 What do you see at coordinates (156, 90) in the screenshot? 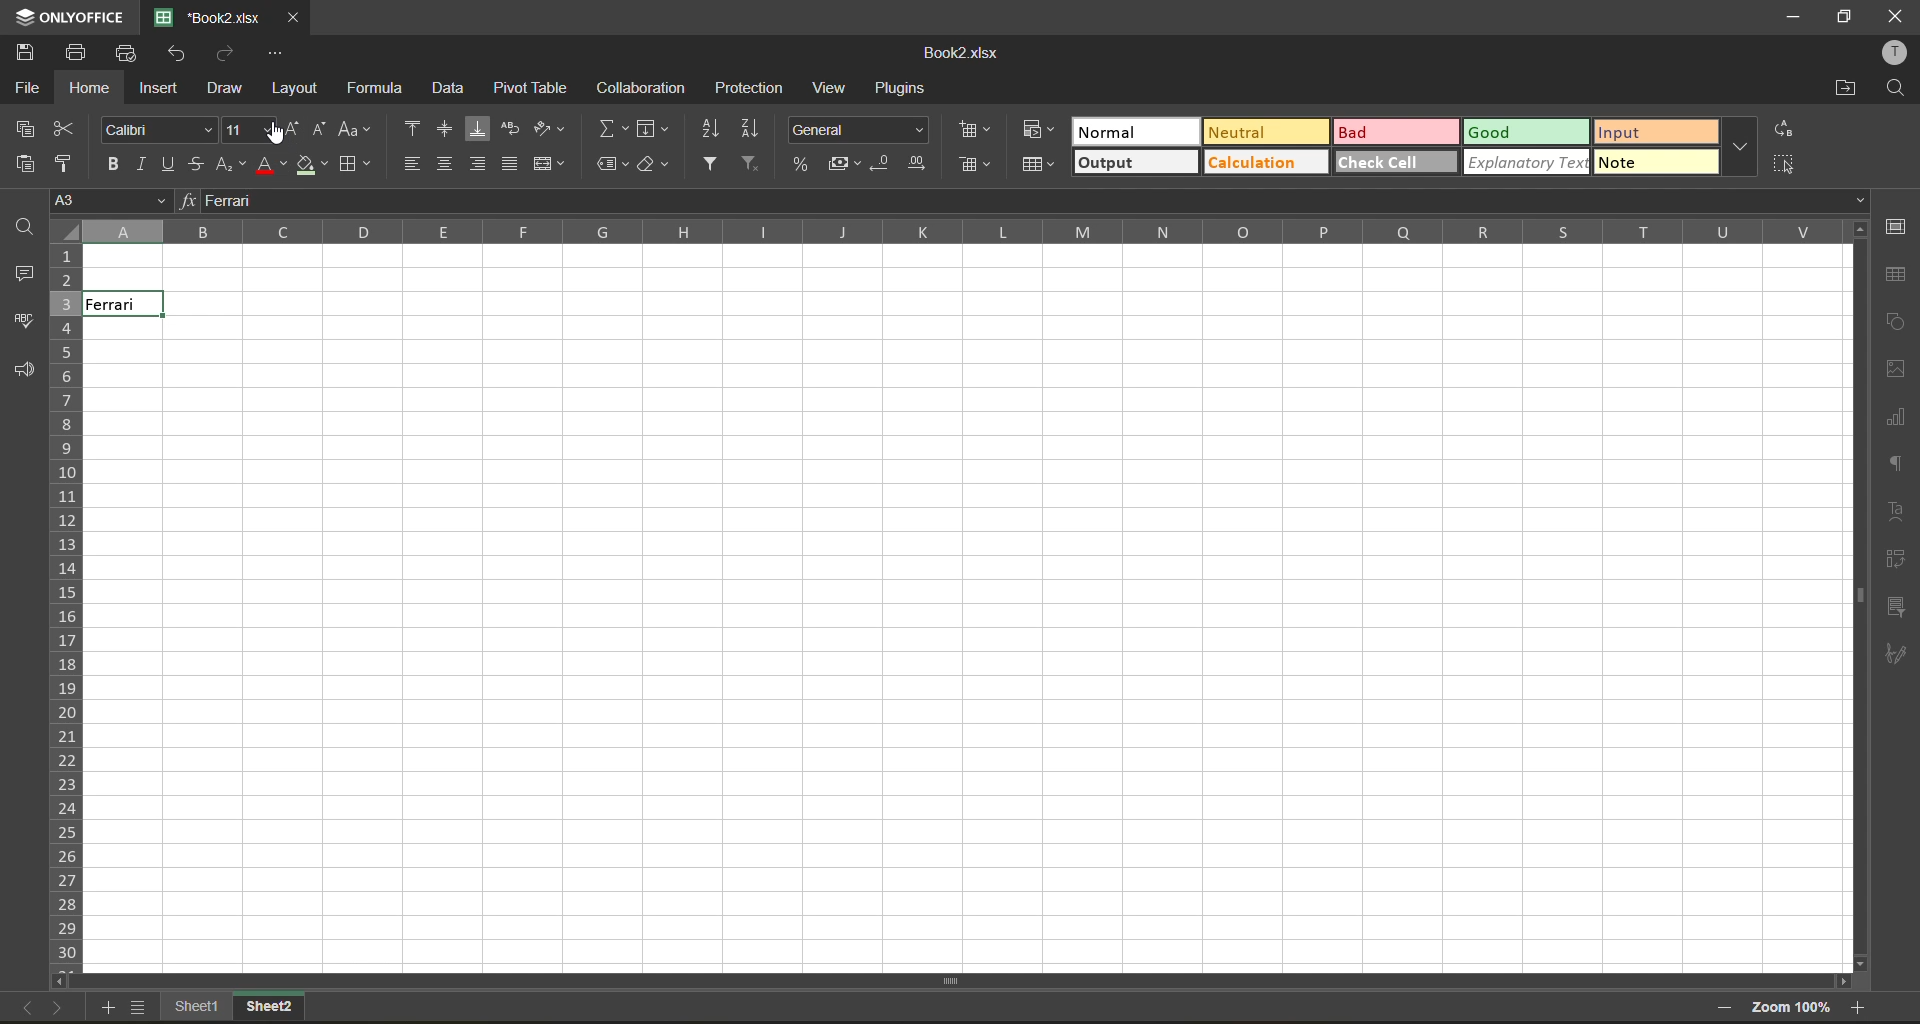
I see `insert` at bounding box center [156, 90].